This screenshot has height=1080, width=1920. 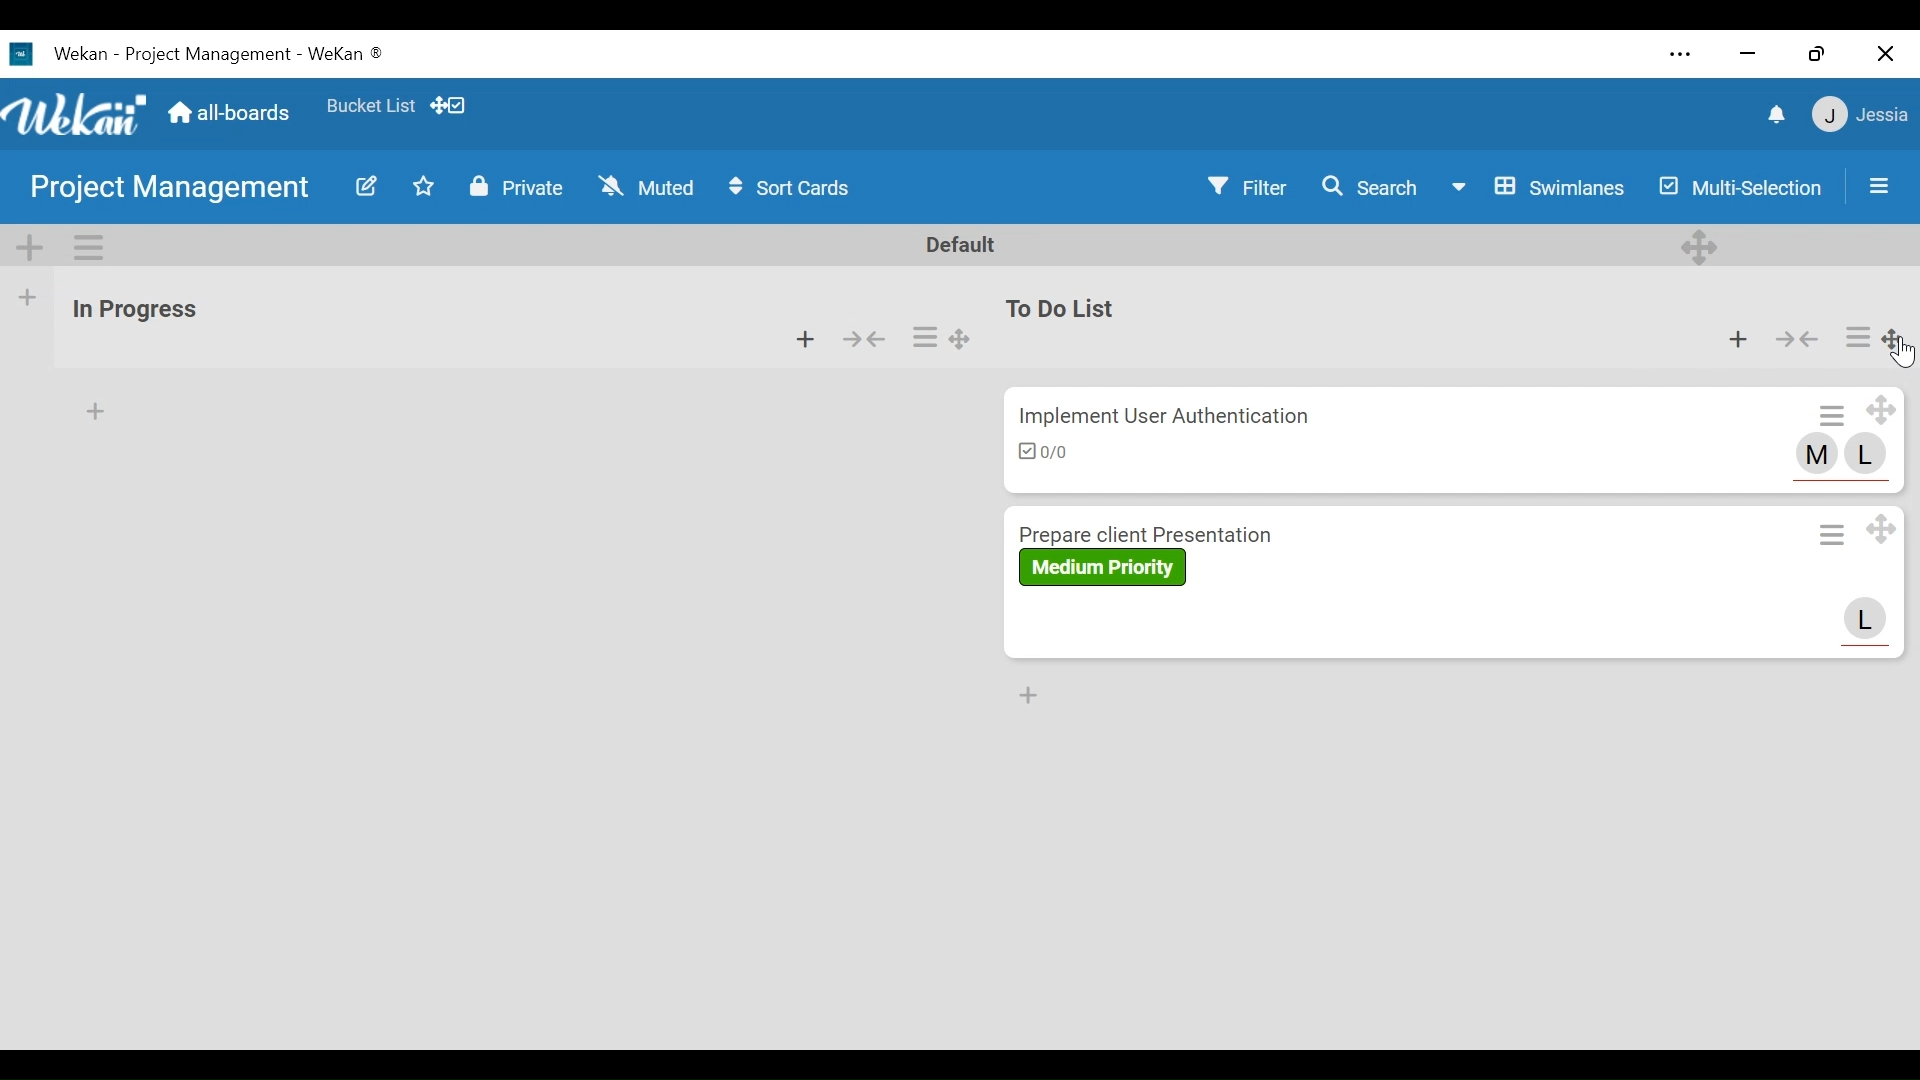 I want to click on Card, so click(x=1279, y=583).